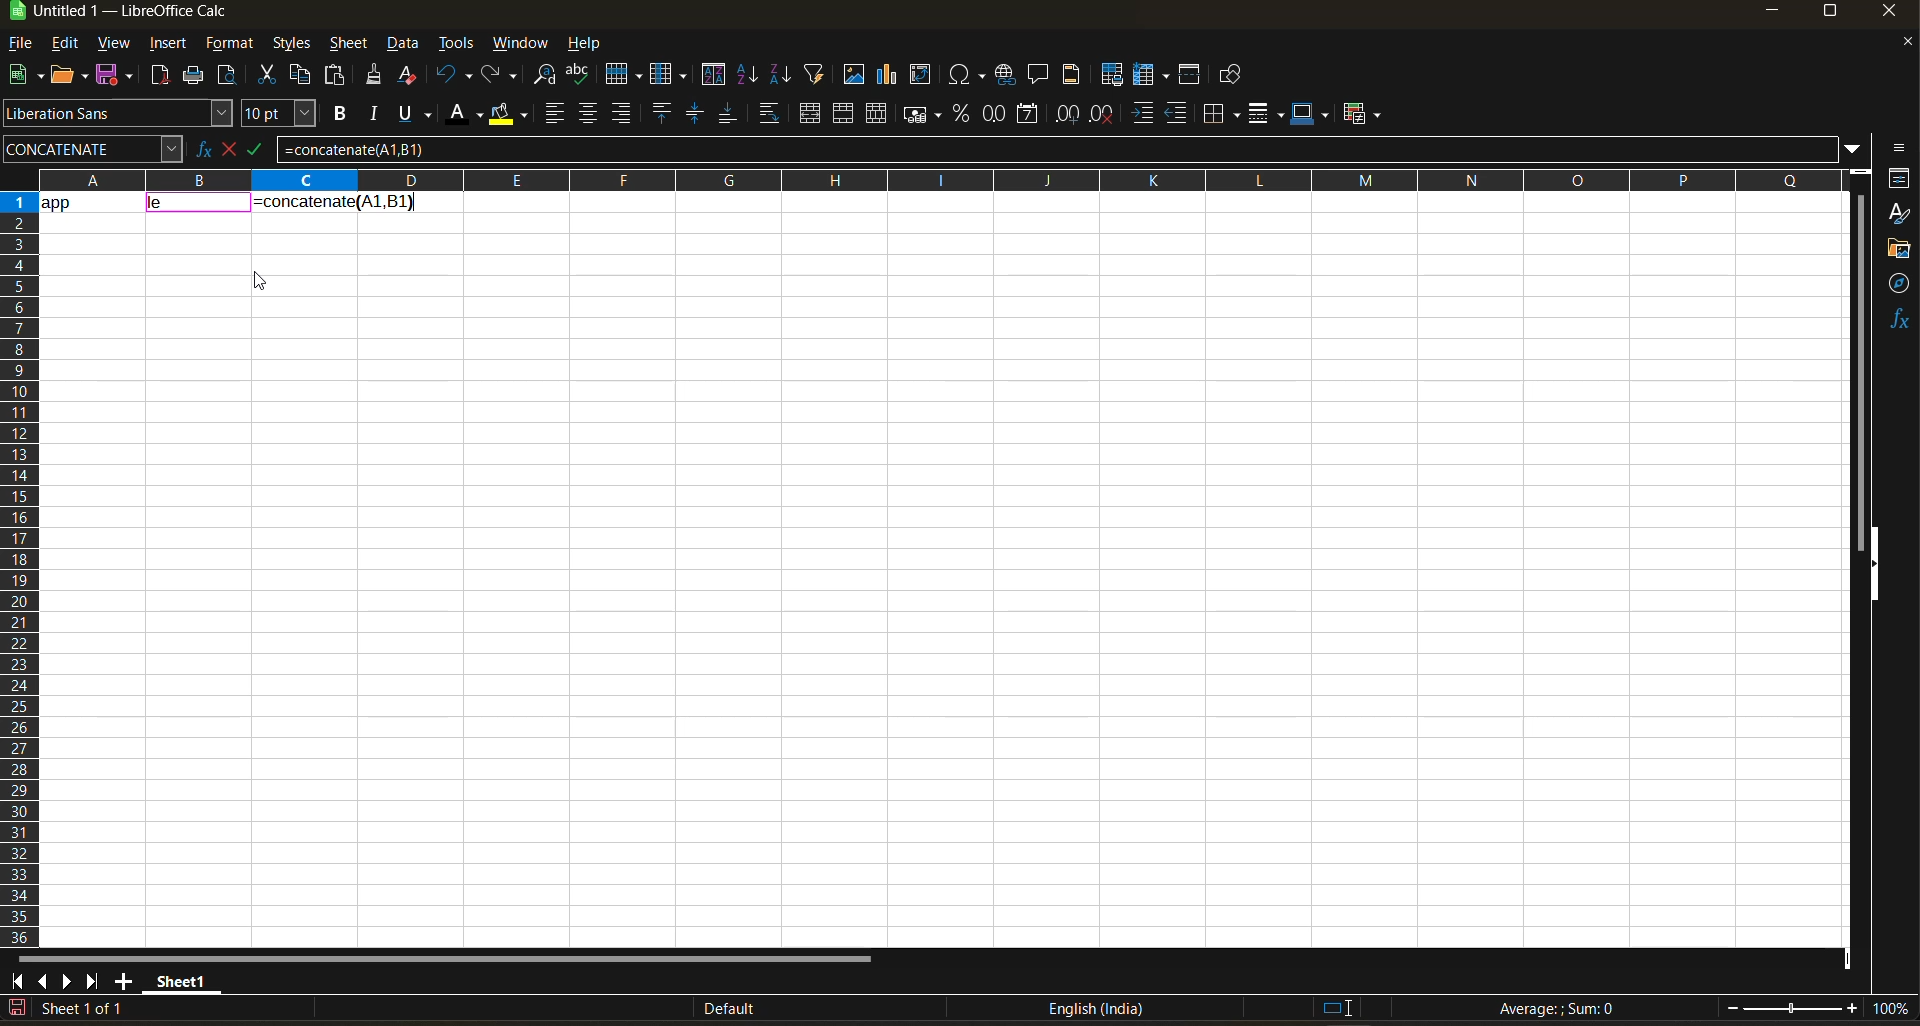  What do you see at coordinates (1311, 113) in the screenshot?
I see `border color` at bounding box center [1311, 113].